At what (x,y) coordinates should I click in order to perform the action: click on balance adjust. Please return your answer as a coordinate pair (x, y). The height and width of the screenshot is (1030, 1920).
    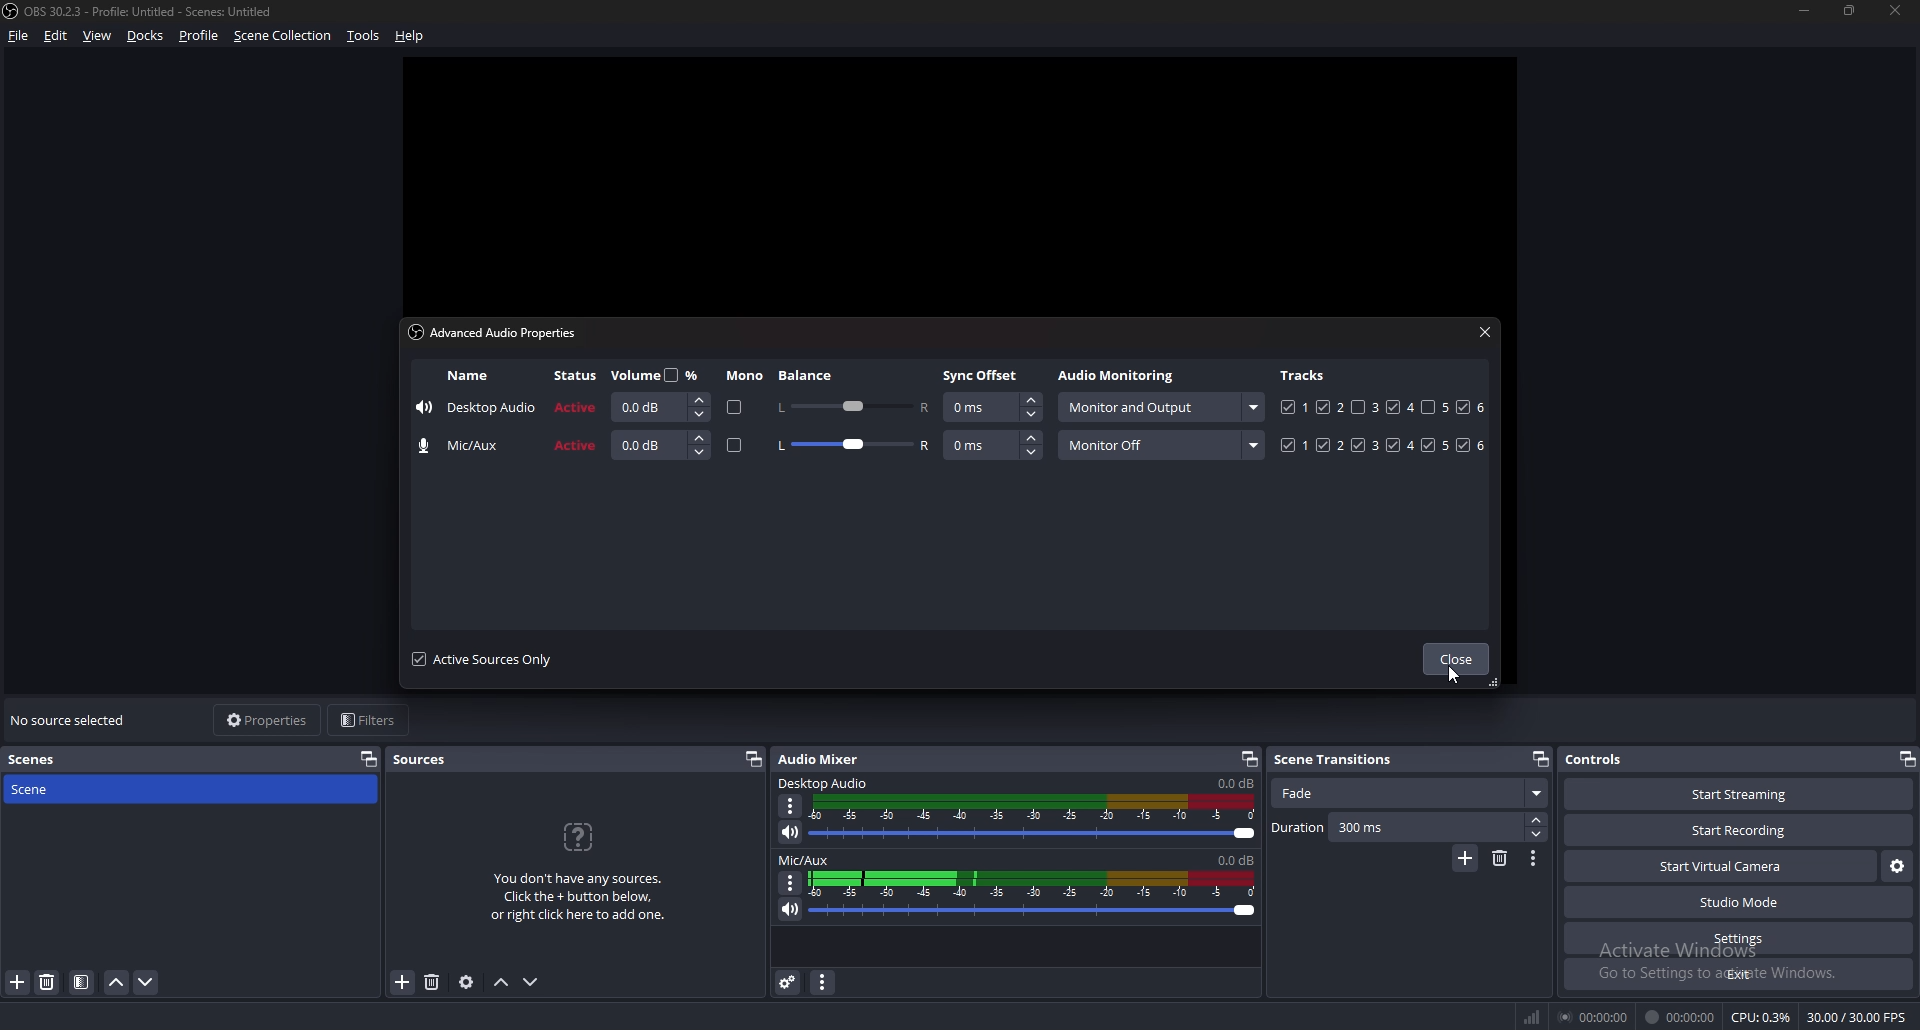
    Looking at the image, I should click on (852, 405).